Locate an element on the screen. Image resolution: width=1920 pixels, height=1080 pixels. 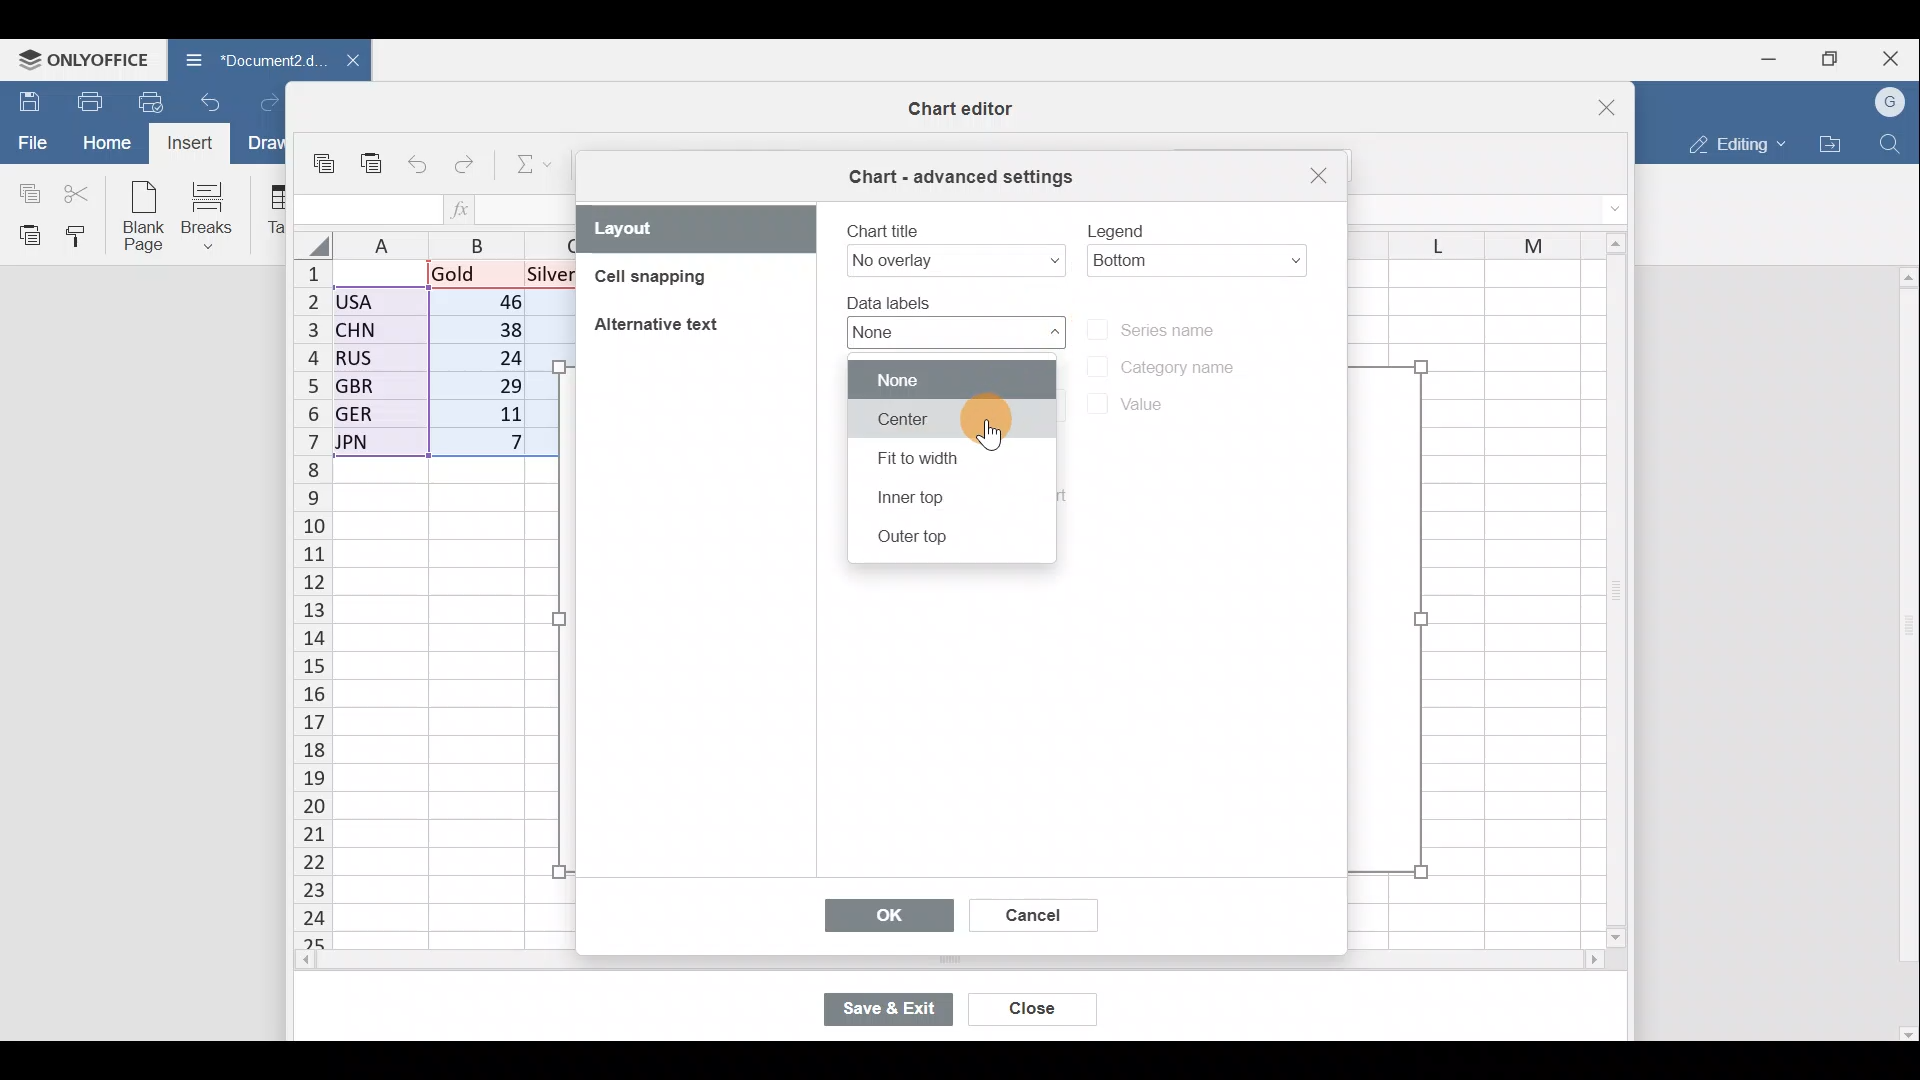
Close is located at coordinates (1316, 177).